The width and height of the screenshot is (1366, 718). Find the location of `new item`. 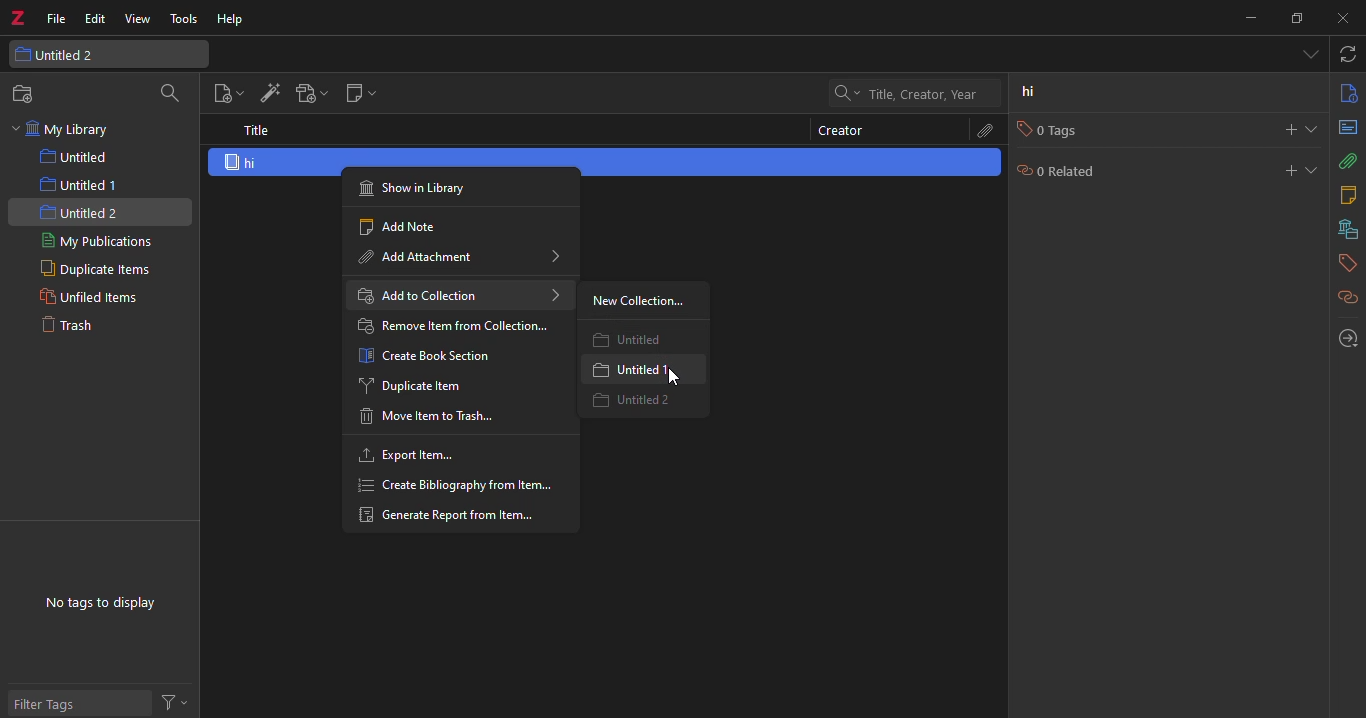

new item is located at coordinates (225, 95).